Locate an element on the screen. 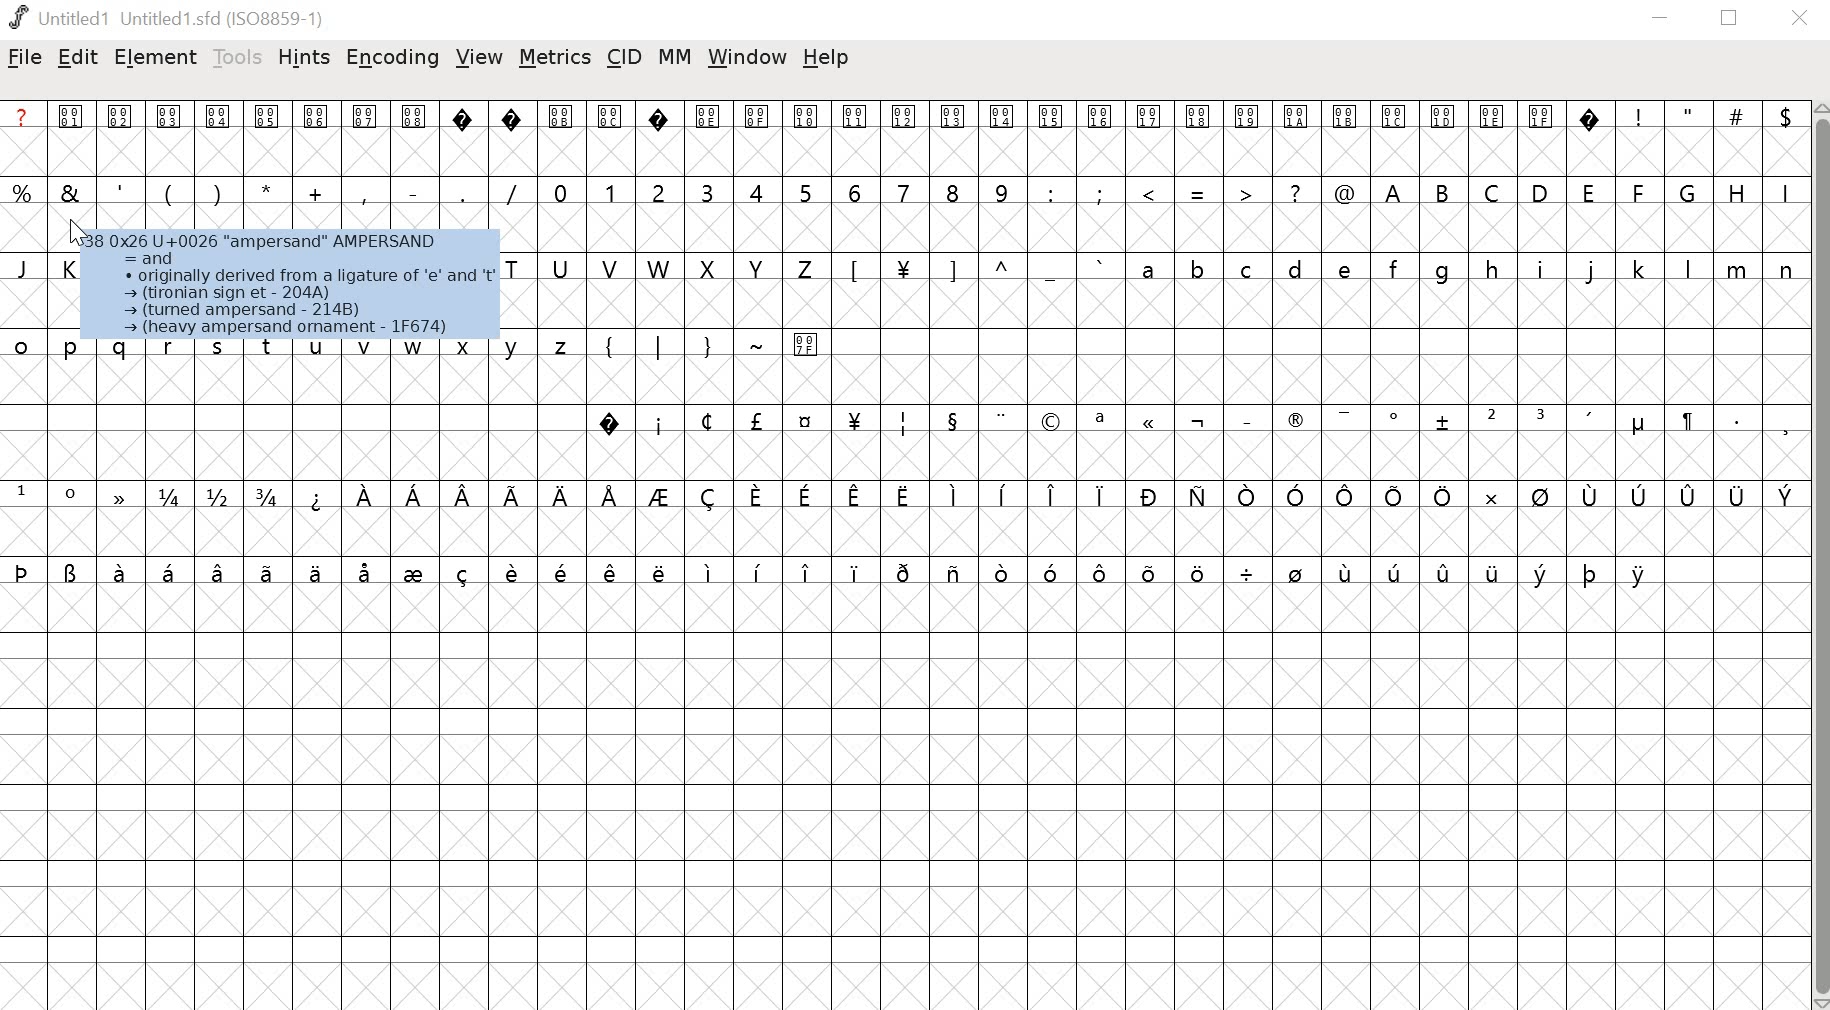 This screenshot has height=1010, width=1830. 1 is located at coordinates (610, 190).